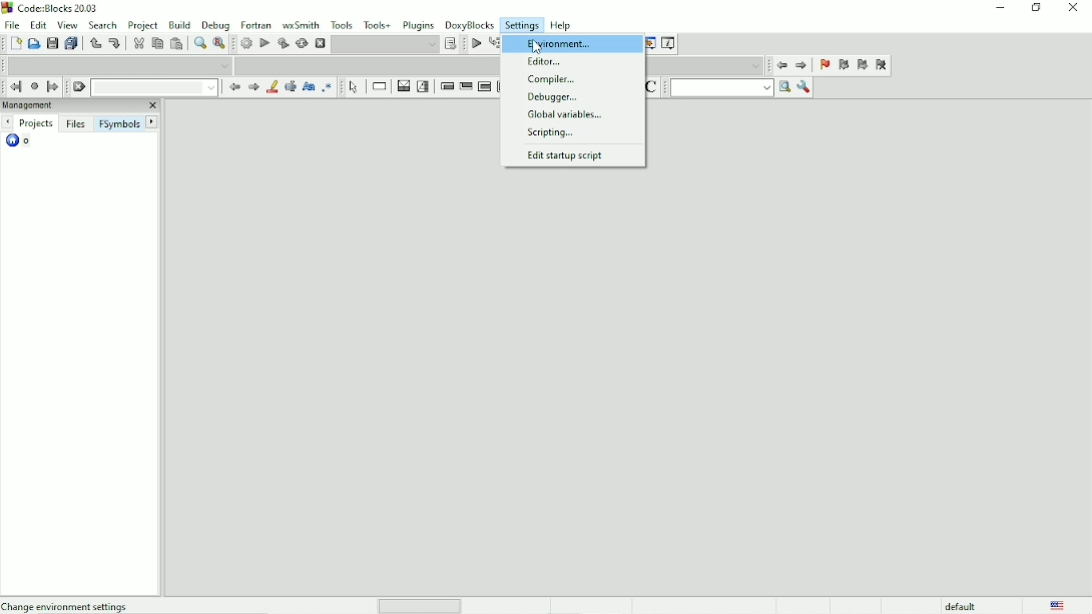 The height and width of the screenshot is (614, 1092). I want to click on View, so click(68, 25).